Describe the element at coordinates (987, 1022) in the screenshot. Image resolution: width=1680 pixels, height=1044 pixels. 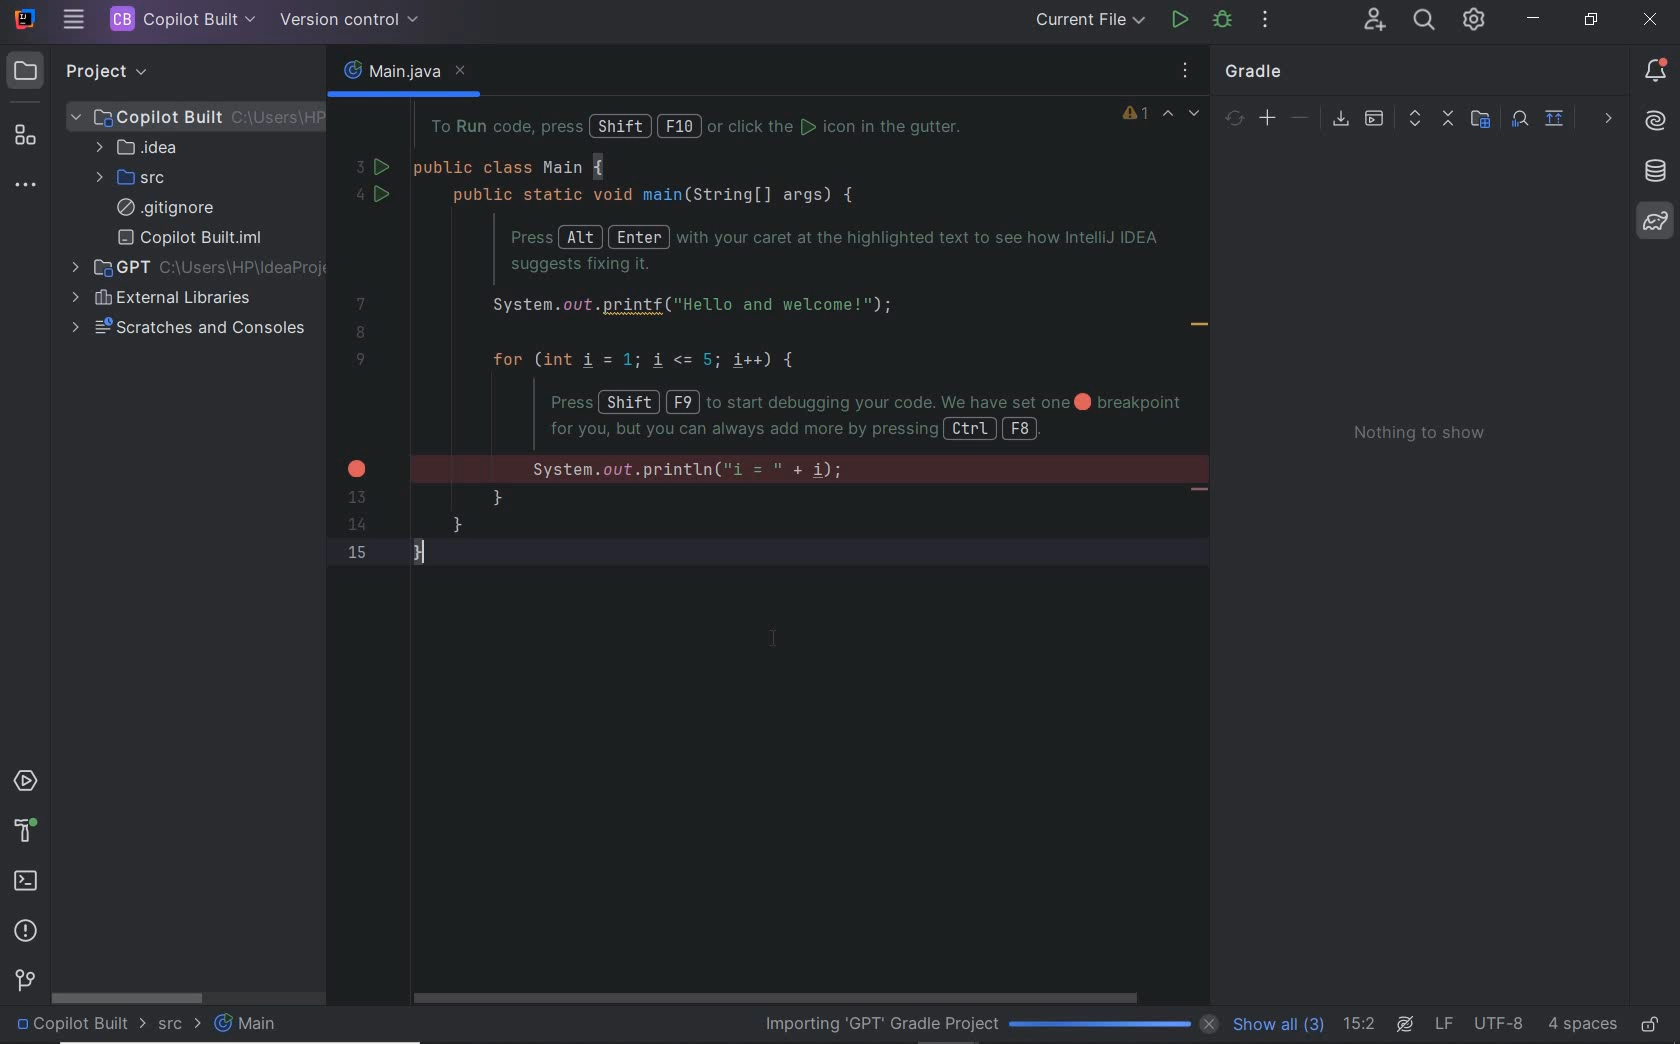
I see `importing 'GPT' Gradle Project` at that location.